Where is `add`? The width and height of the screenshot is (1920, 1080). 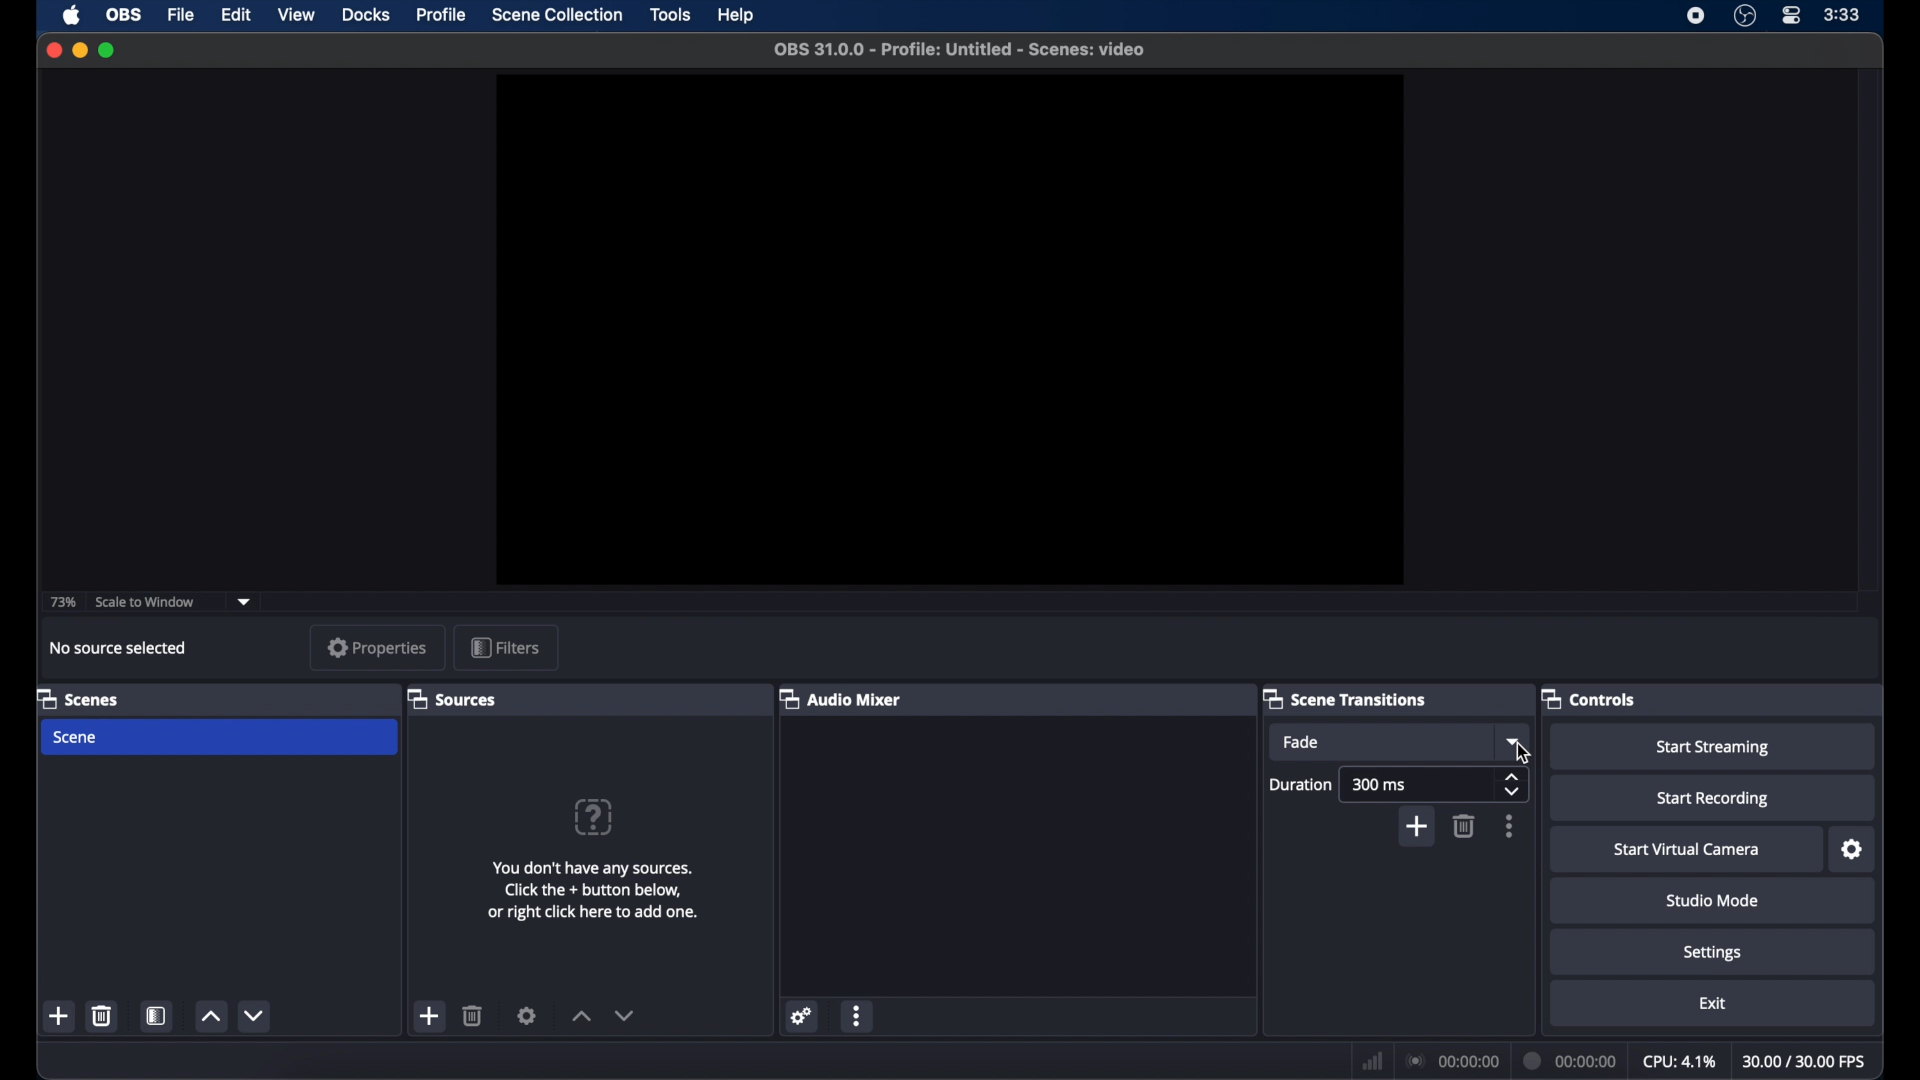
add is located at coordinates (1416, 826).